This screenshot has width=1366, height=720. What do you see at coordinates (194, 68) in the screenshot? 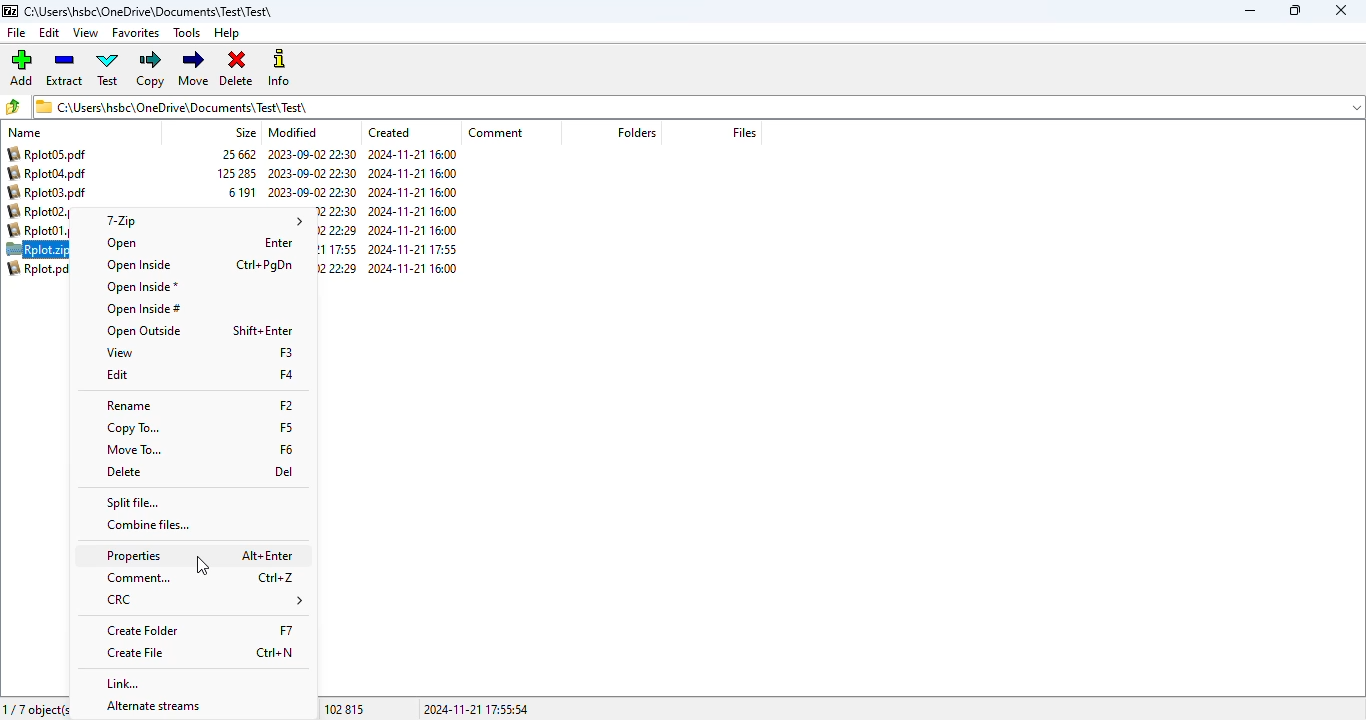
I see `move` at bounding box center [194, 68].